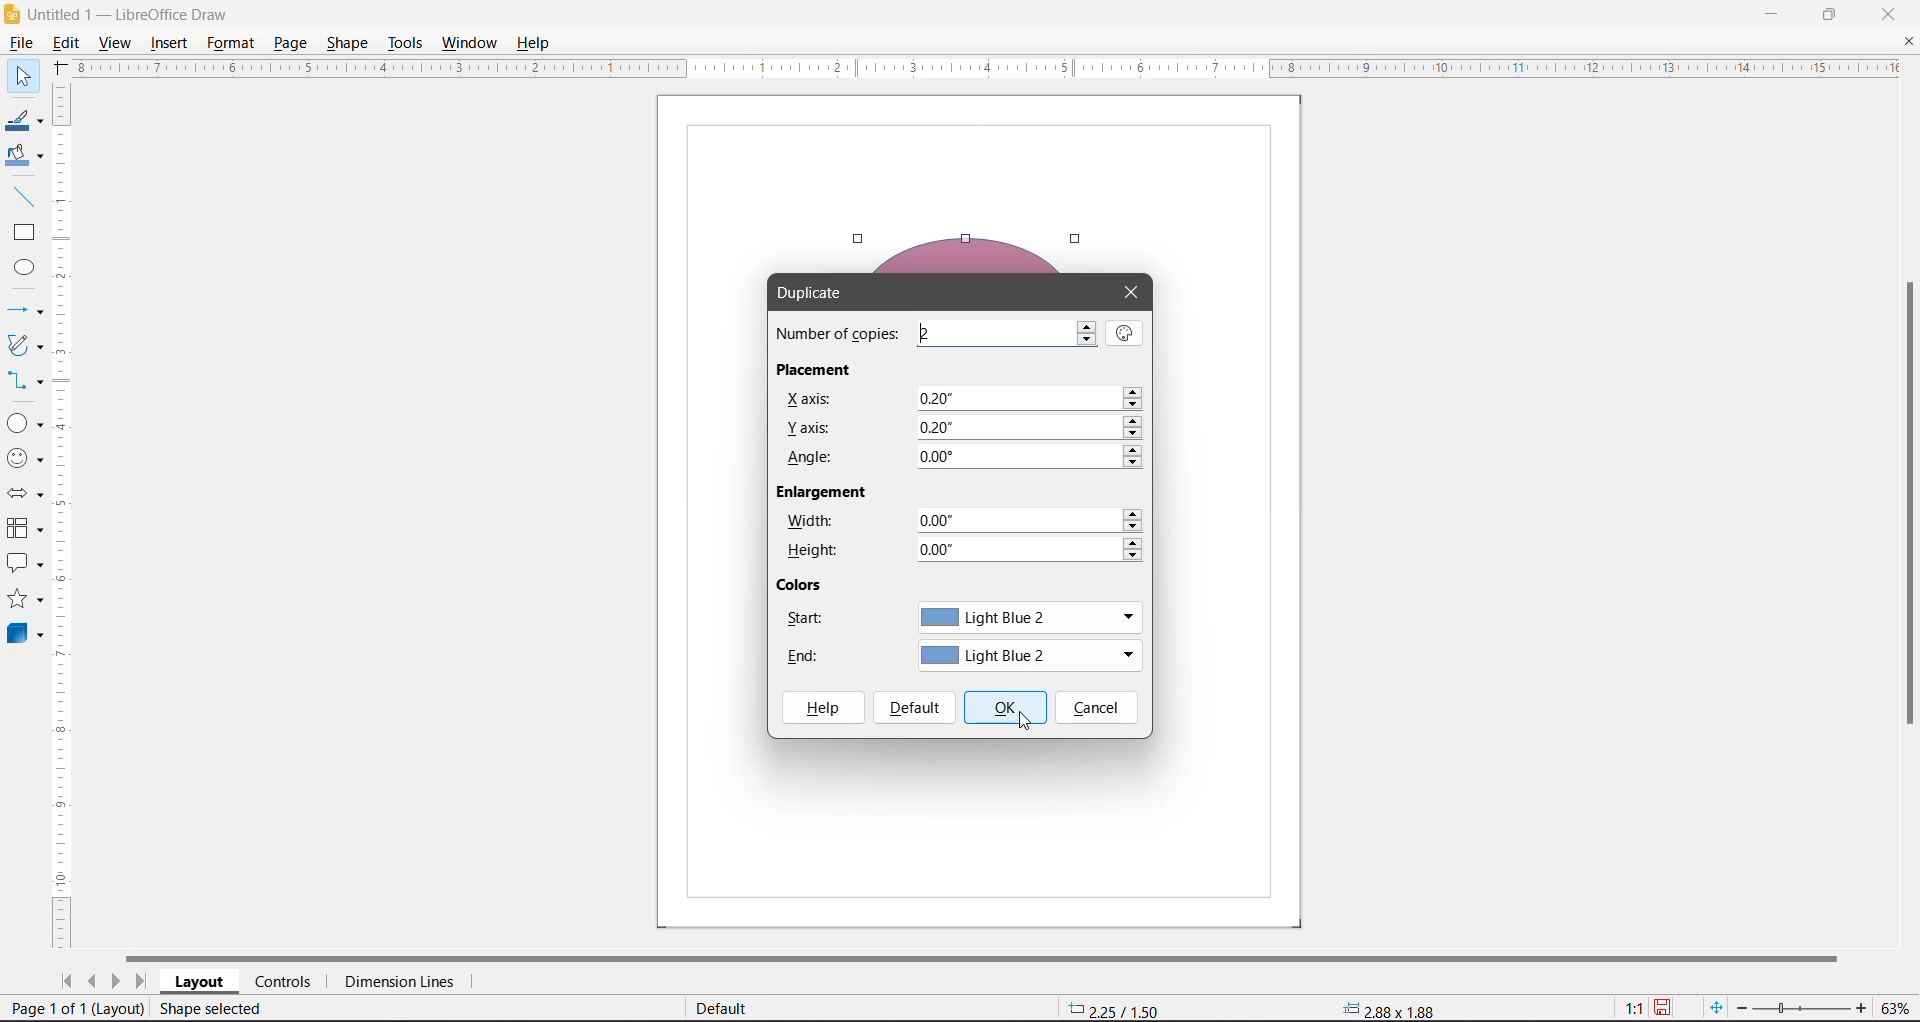 The height and width of the screenshot is (1022, 1920). I want to click on current page, so click(76, 1006).